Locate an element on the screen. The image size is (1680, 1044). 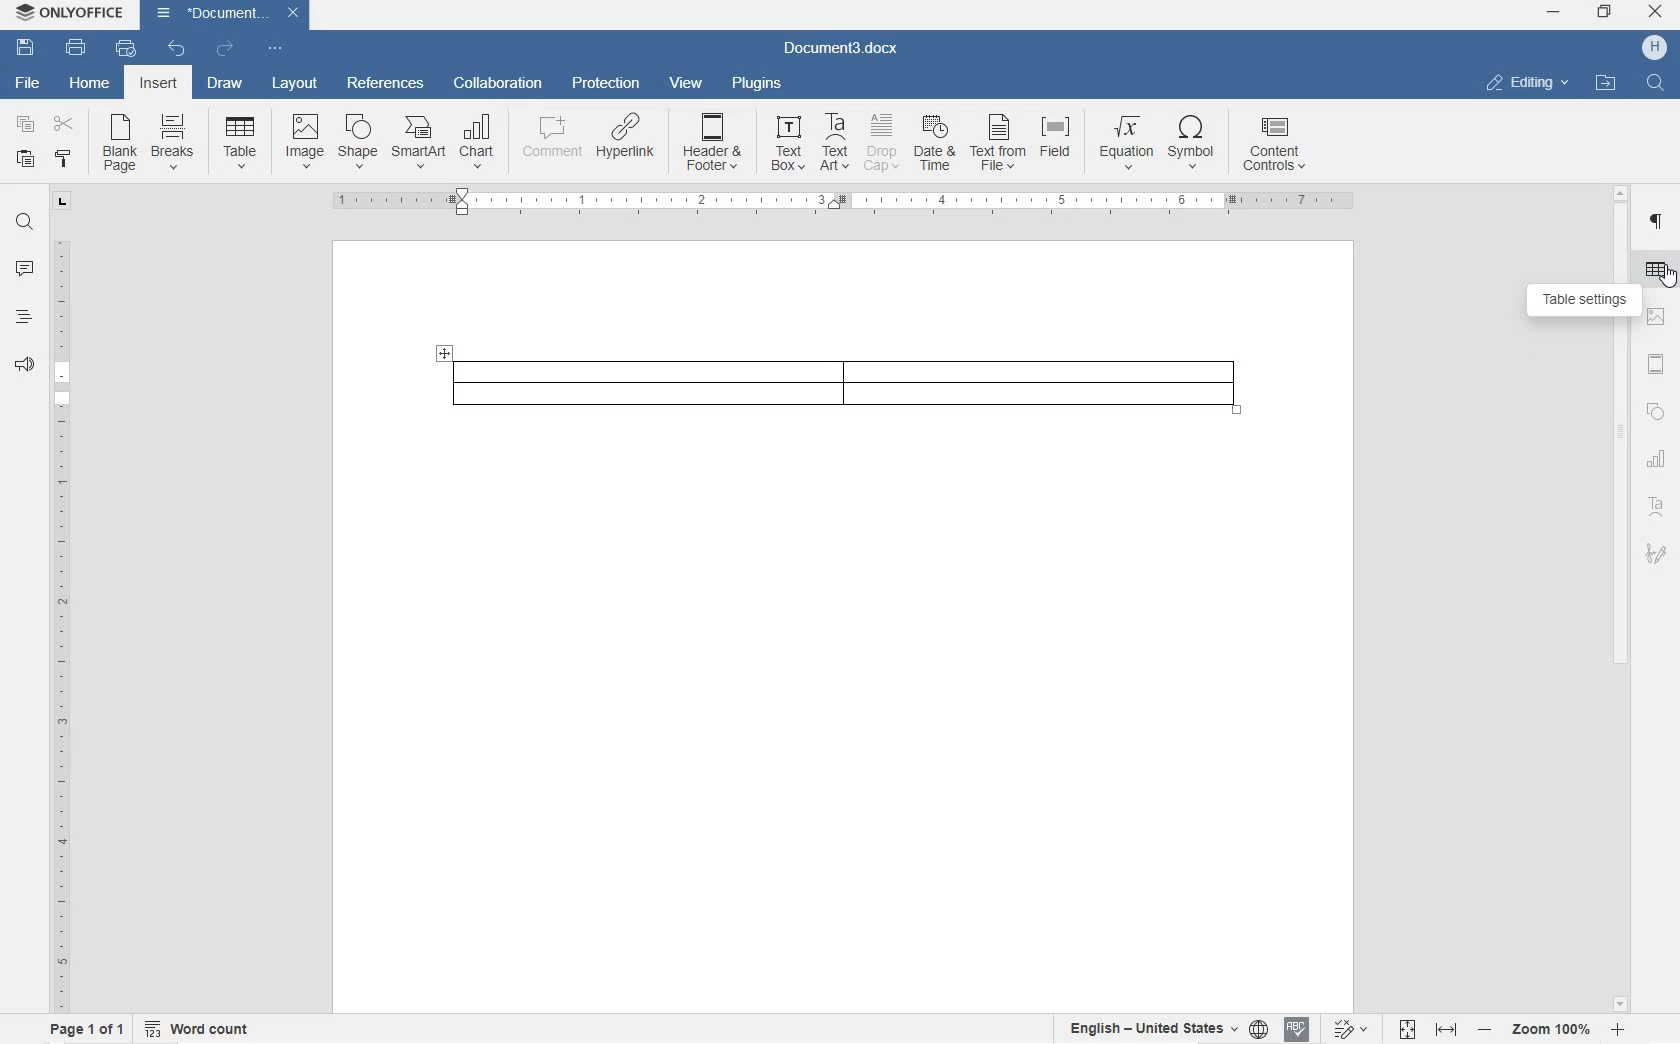
Field is located at coordinates (1060, 143).